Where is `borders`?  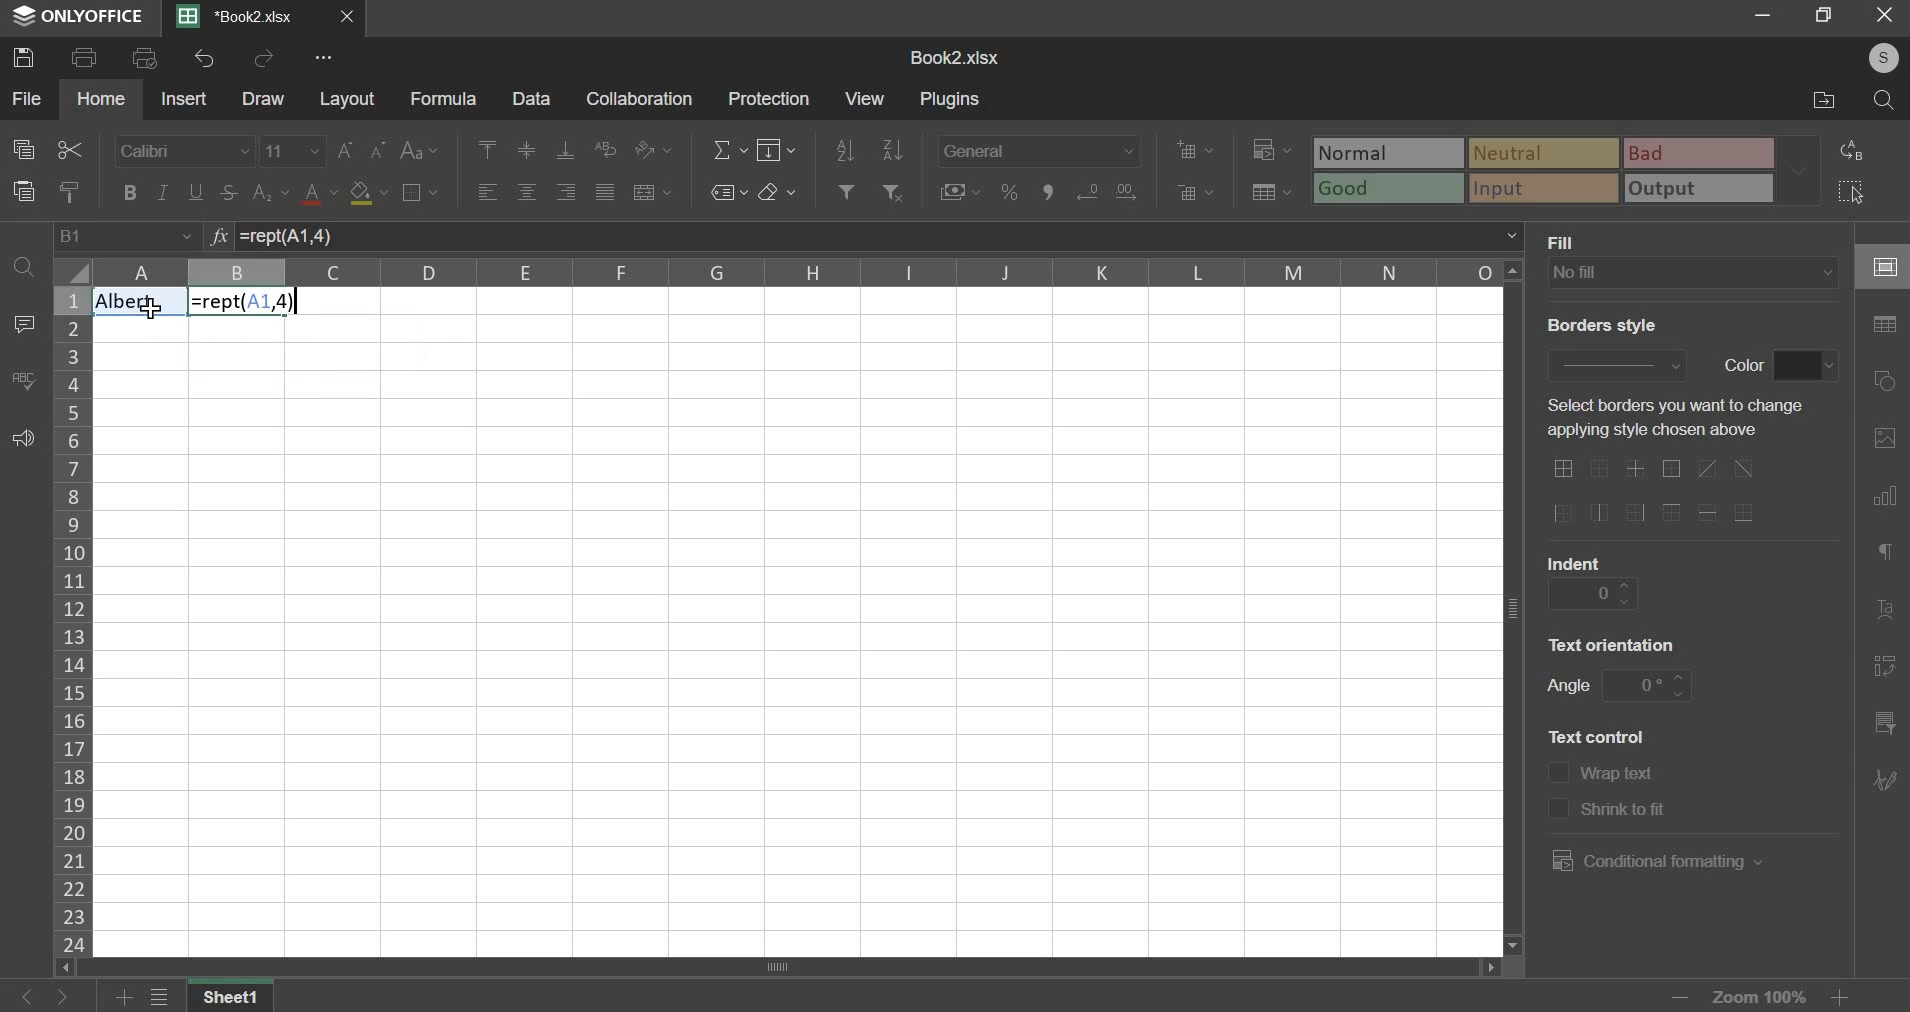 borders is located at coordinates (417, 192).